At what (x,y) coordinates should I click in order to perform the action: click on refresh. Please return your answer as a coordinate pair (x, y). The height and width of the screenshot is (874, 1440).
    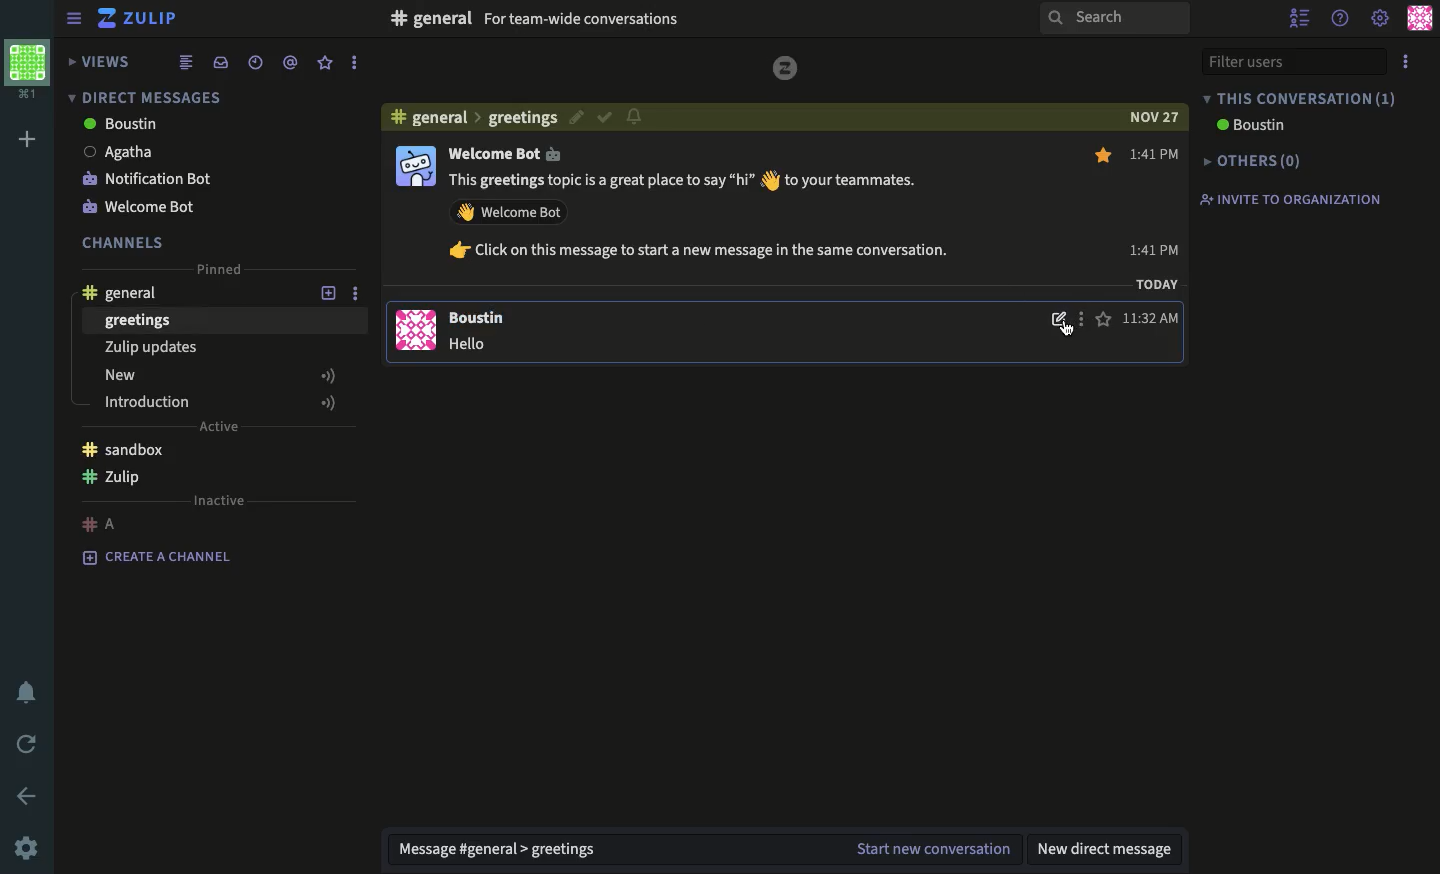
    Looking at the image, I should click on (24, 742).